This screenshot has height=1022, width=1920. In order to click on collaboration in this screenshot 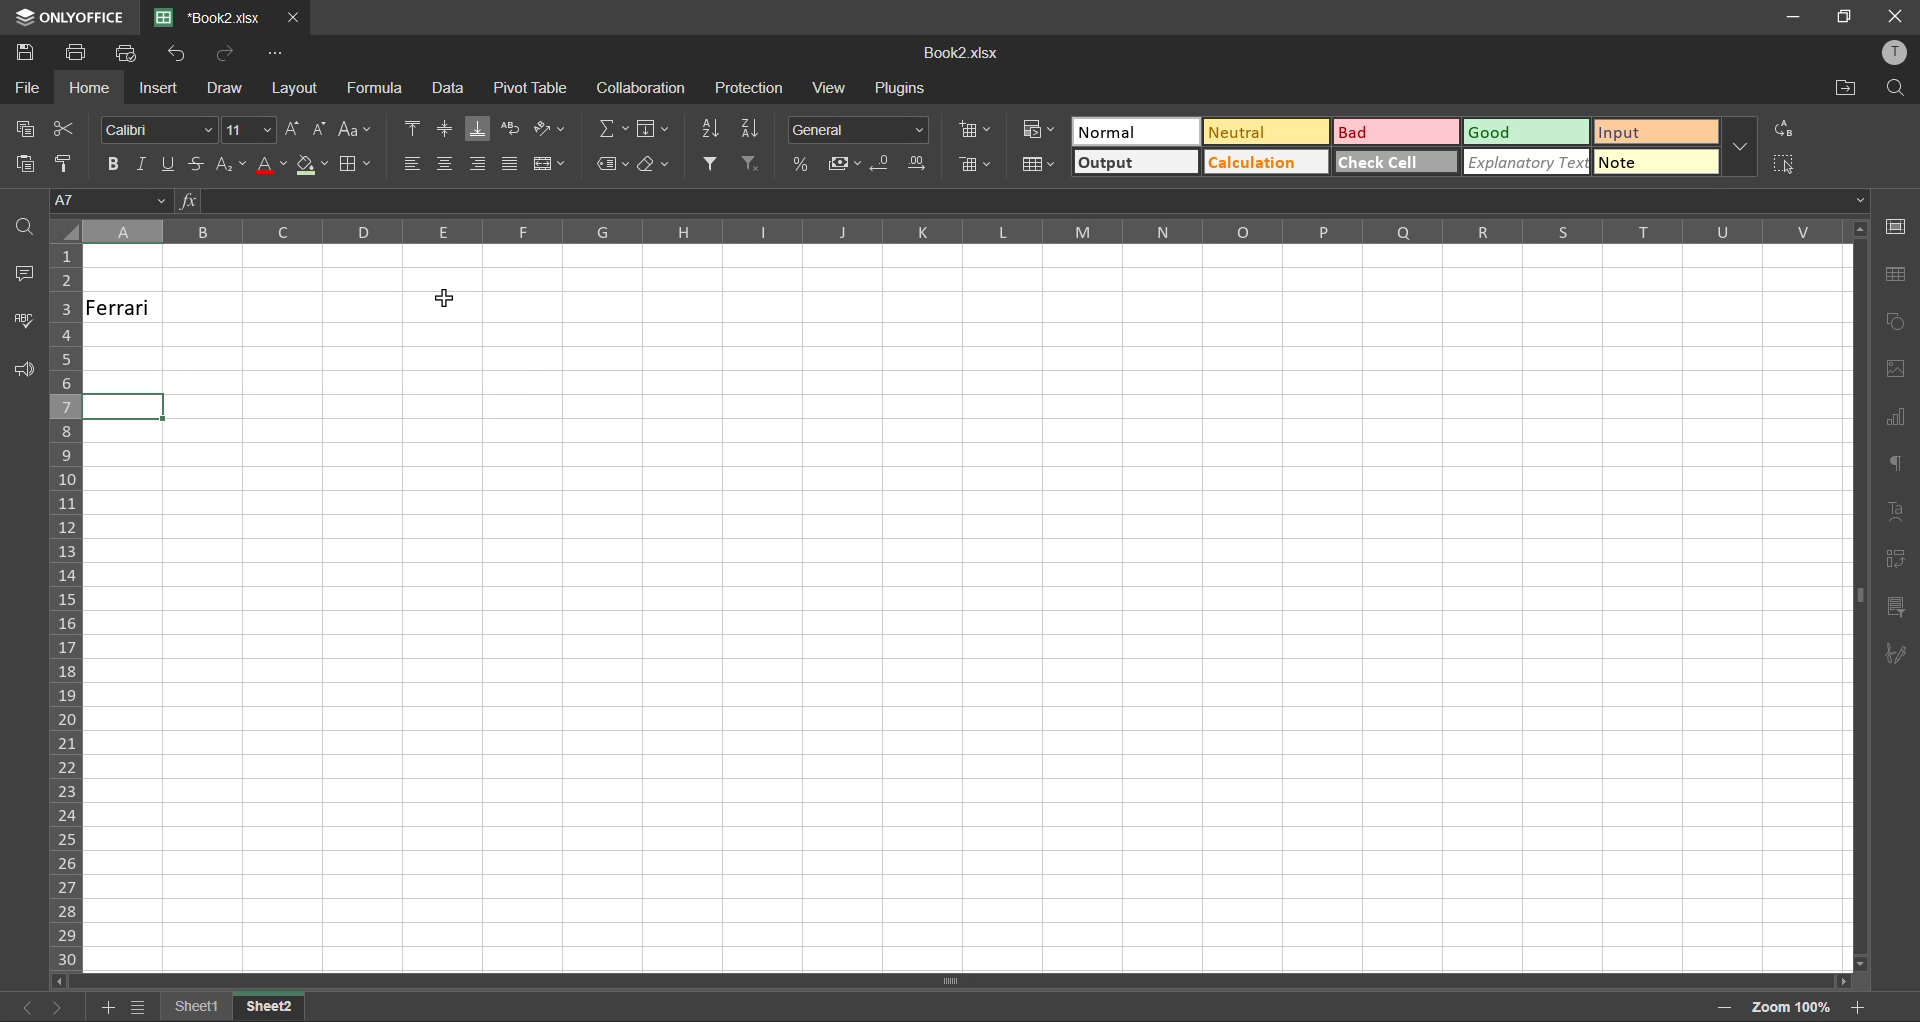, I will do `click(646, 91)`.